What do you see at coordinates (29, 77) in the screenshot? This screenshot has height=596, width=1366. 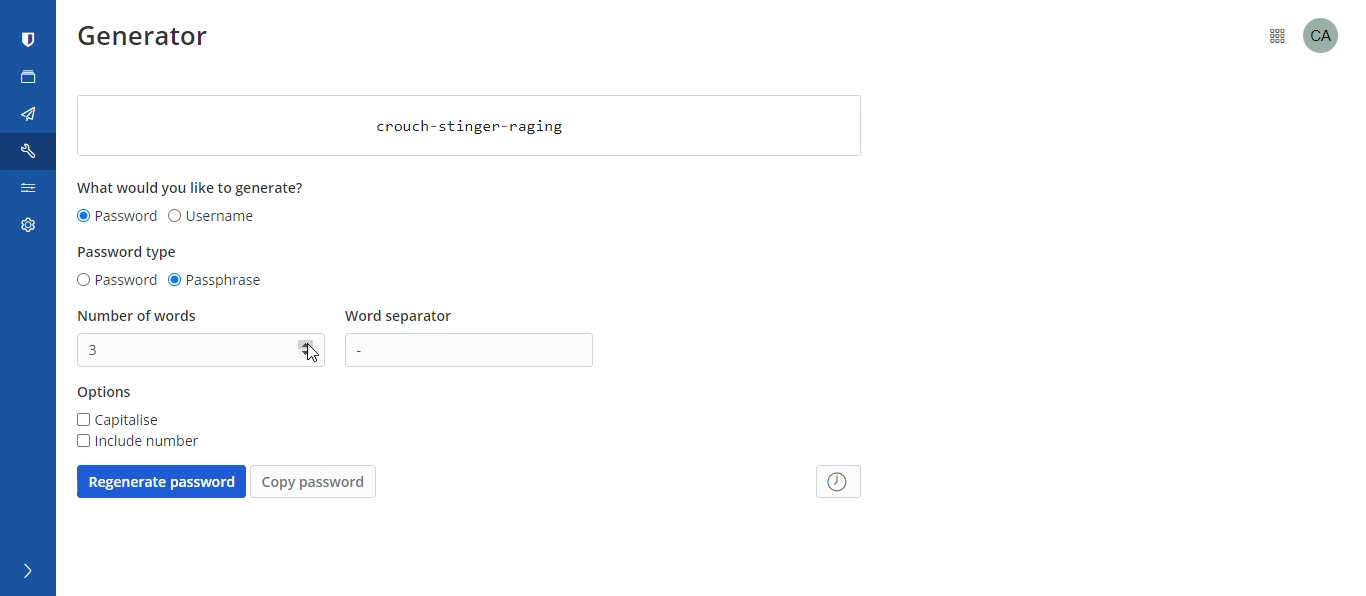 I see `new tab` at bounding box center [29, 77].